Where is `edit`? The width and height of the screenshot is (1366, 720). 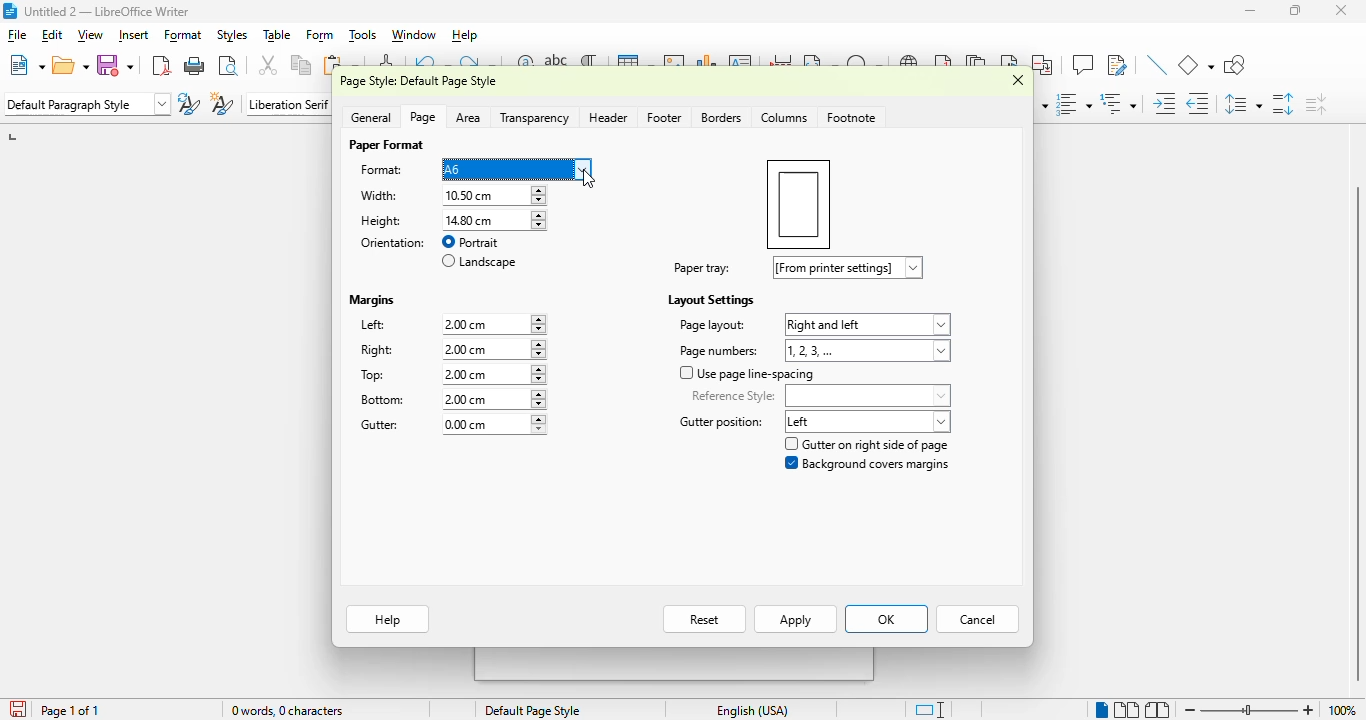
edit is located at coordinates (52, 34).